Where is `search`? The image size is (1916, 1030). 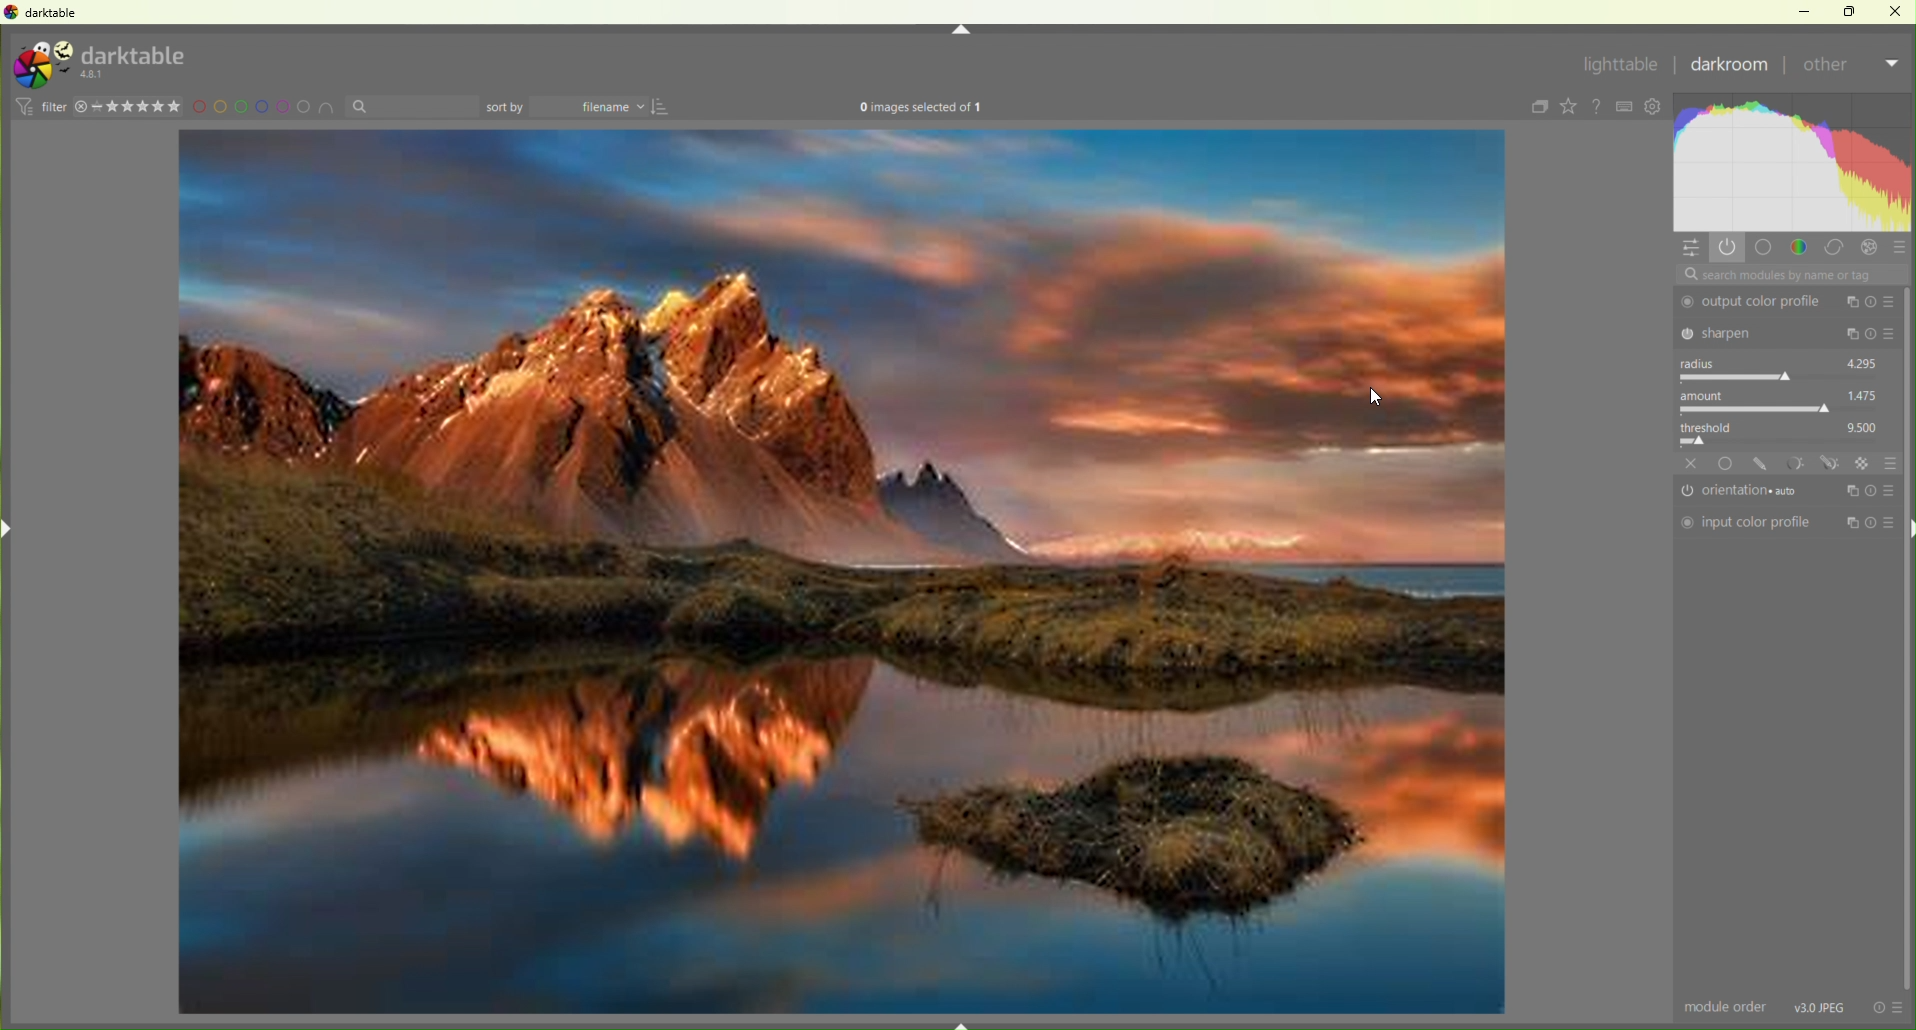 search is located at coordinates (1790, 275).